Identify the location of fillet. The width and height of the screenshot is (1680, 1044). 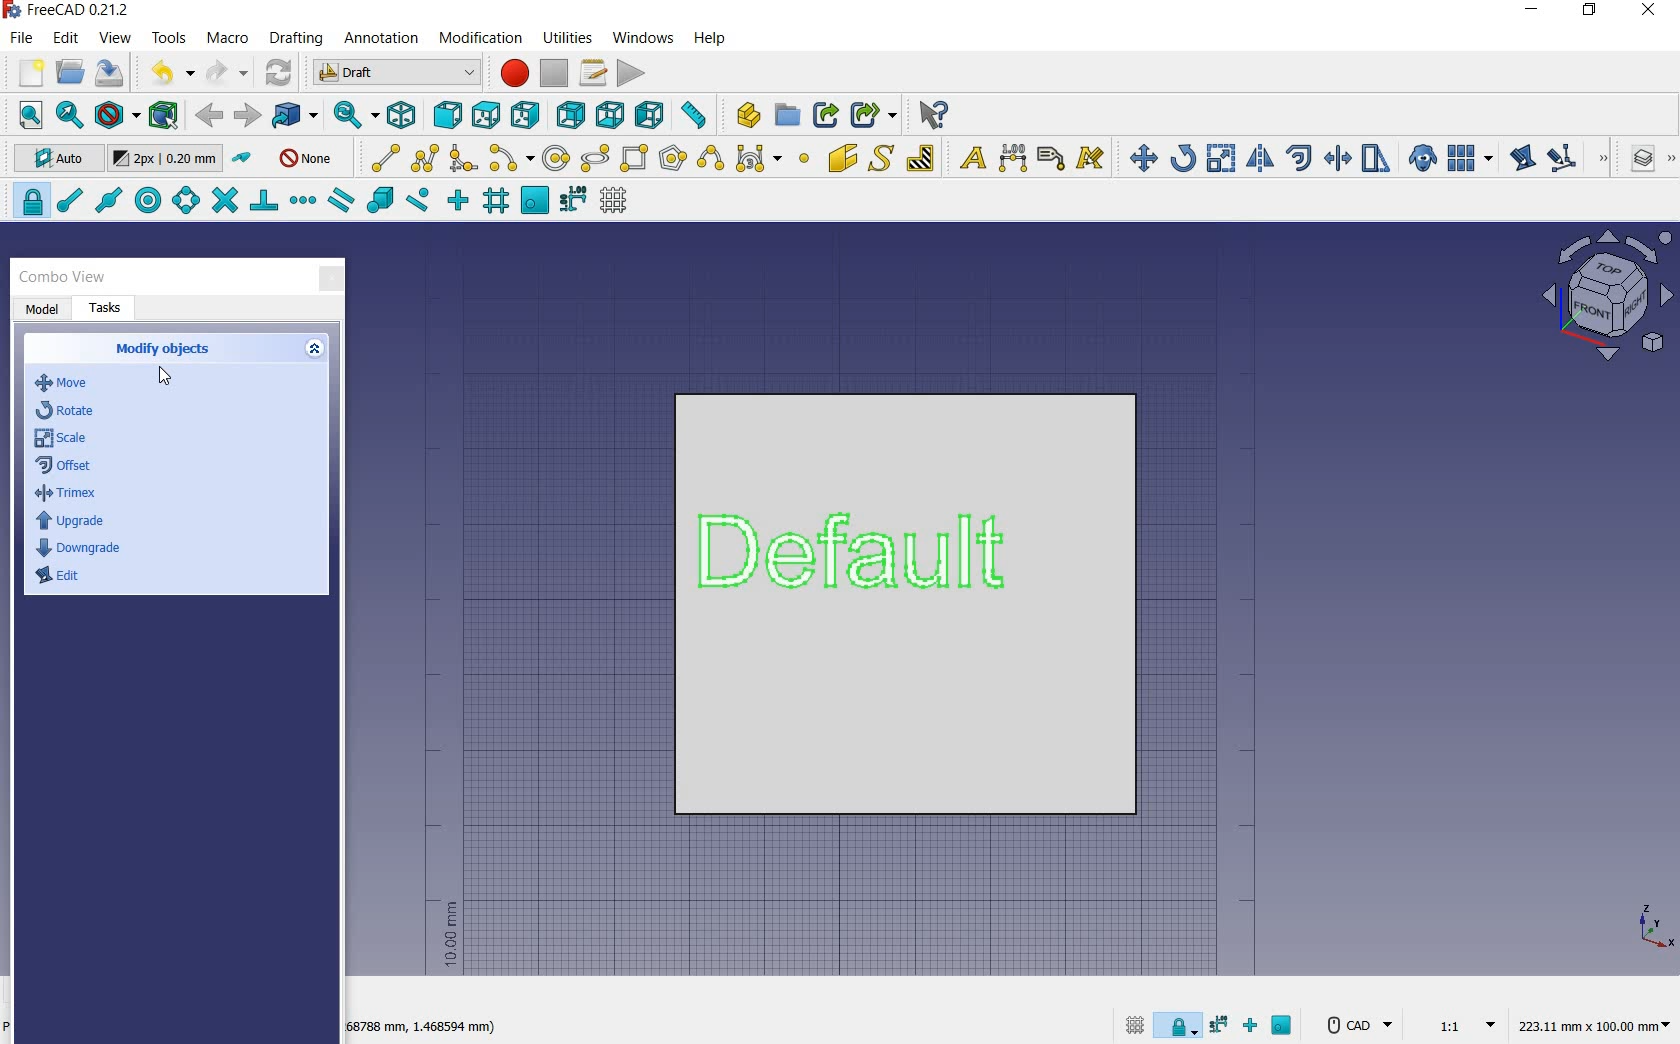
(464, 159).